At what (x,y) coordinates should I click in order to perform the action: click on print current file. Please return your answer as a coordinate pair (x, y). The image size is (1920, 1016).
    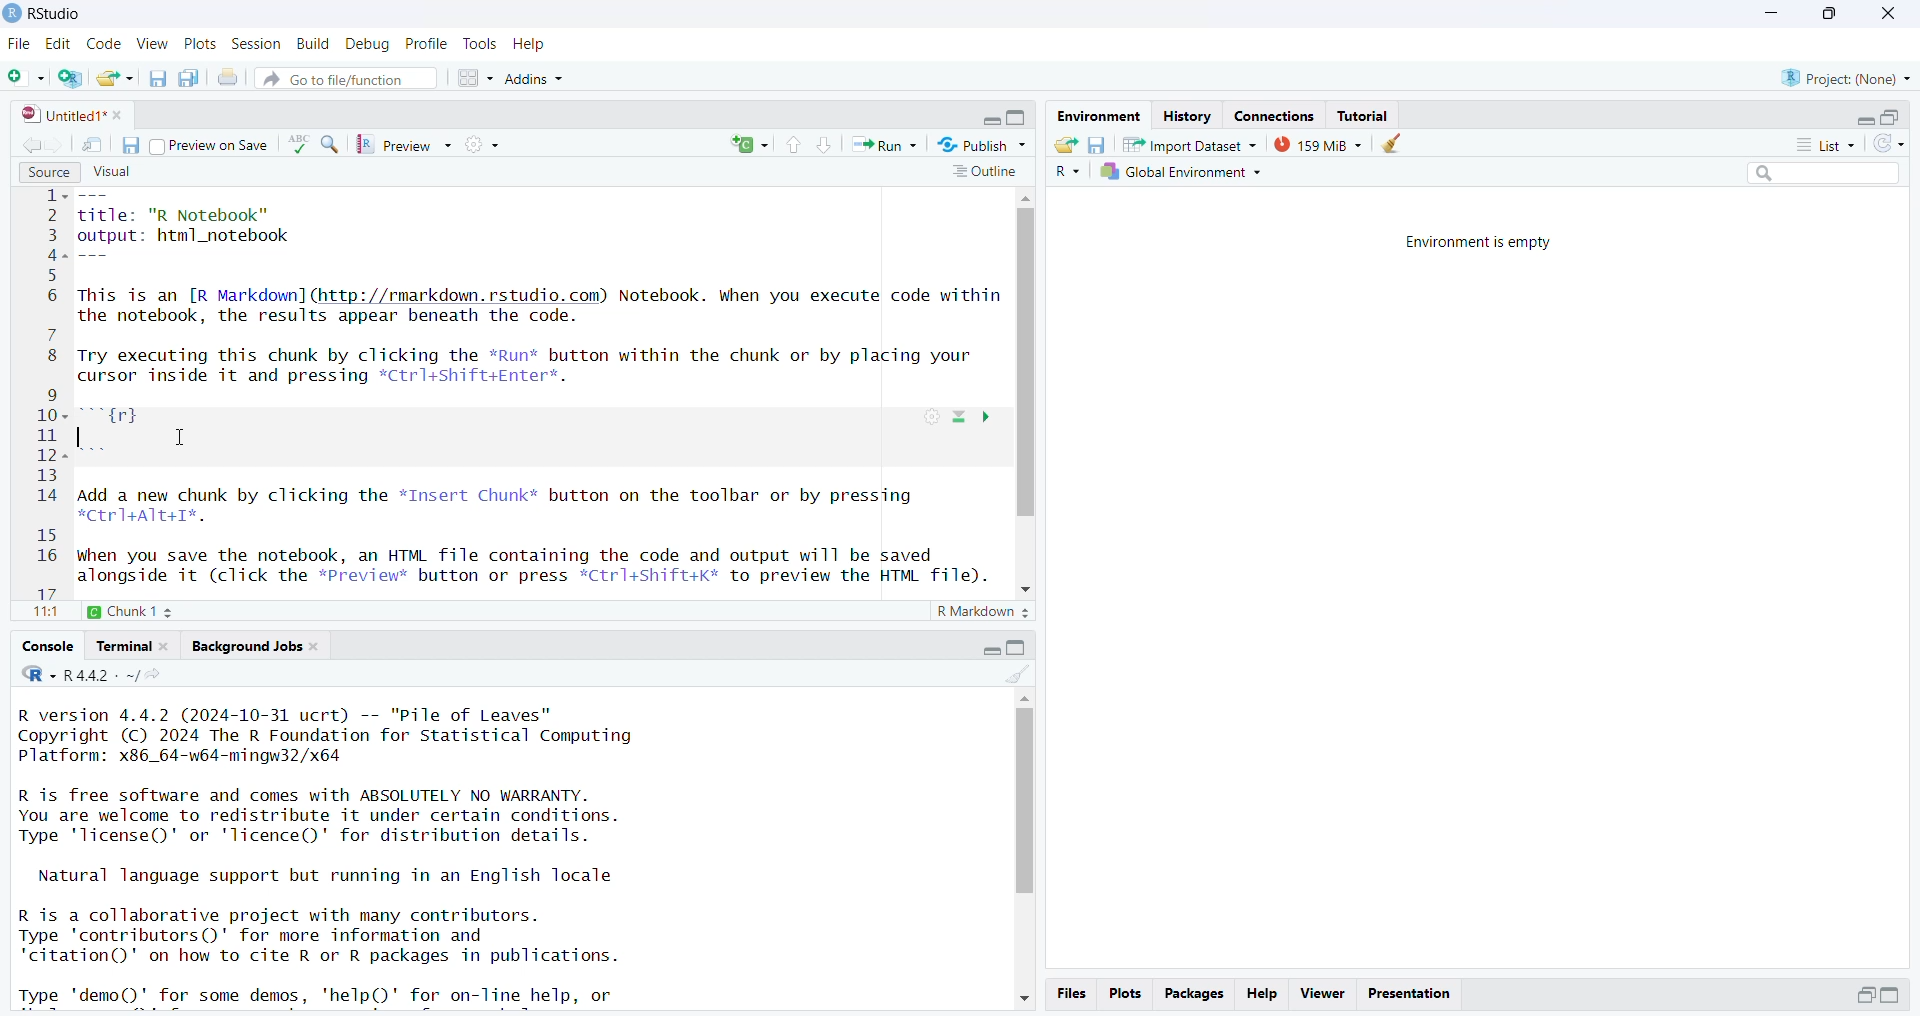
    Looking at the image, I should click on (229, 80).